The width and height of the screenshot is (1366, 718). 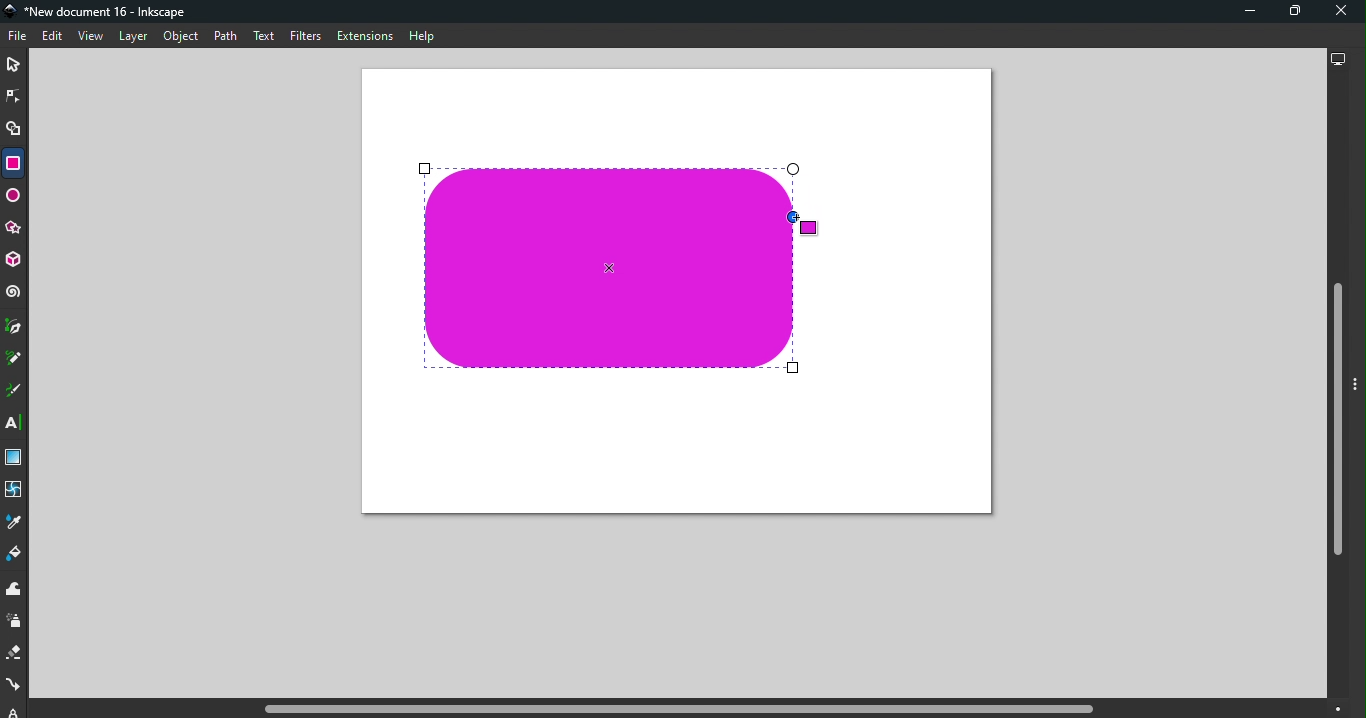 I want to click on Help, so click(x=422, y=36).